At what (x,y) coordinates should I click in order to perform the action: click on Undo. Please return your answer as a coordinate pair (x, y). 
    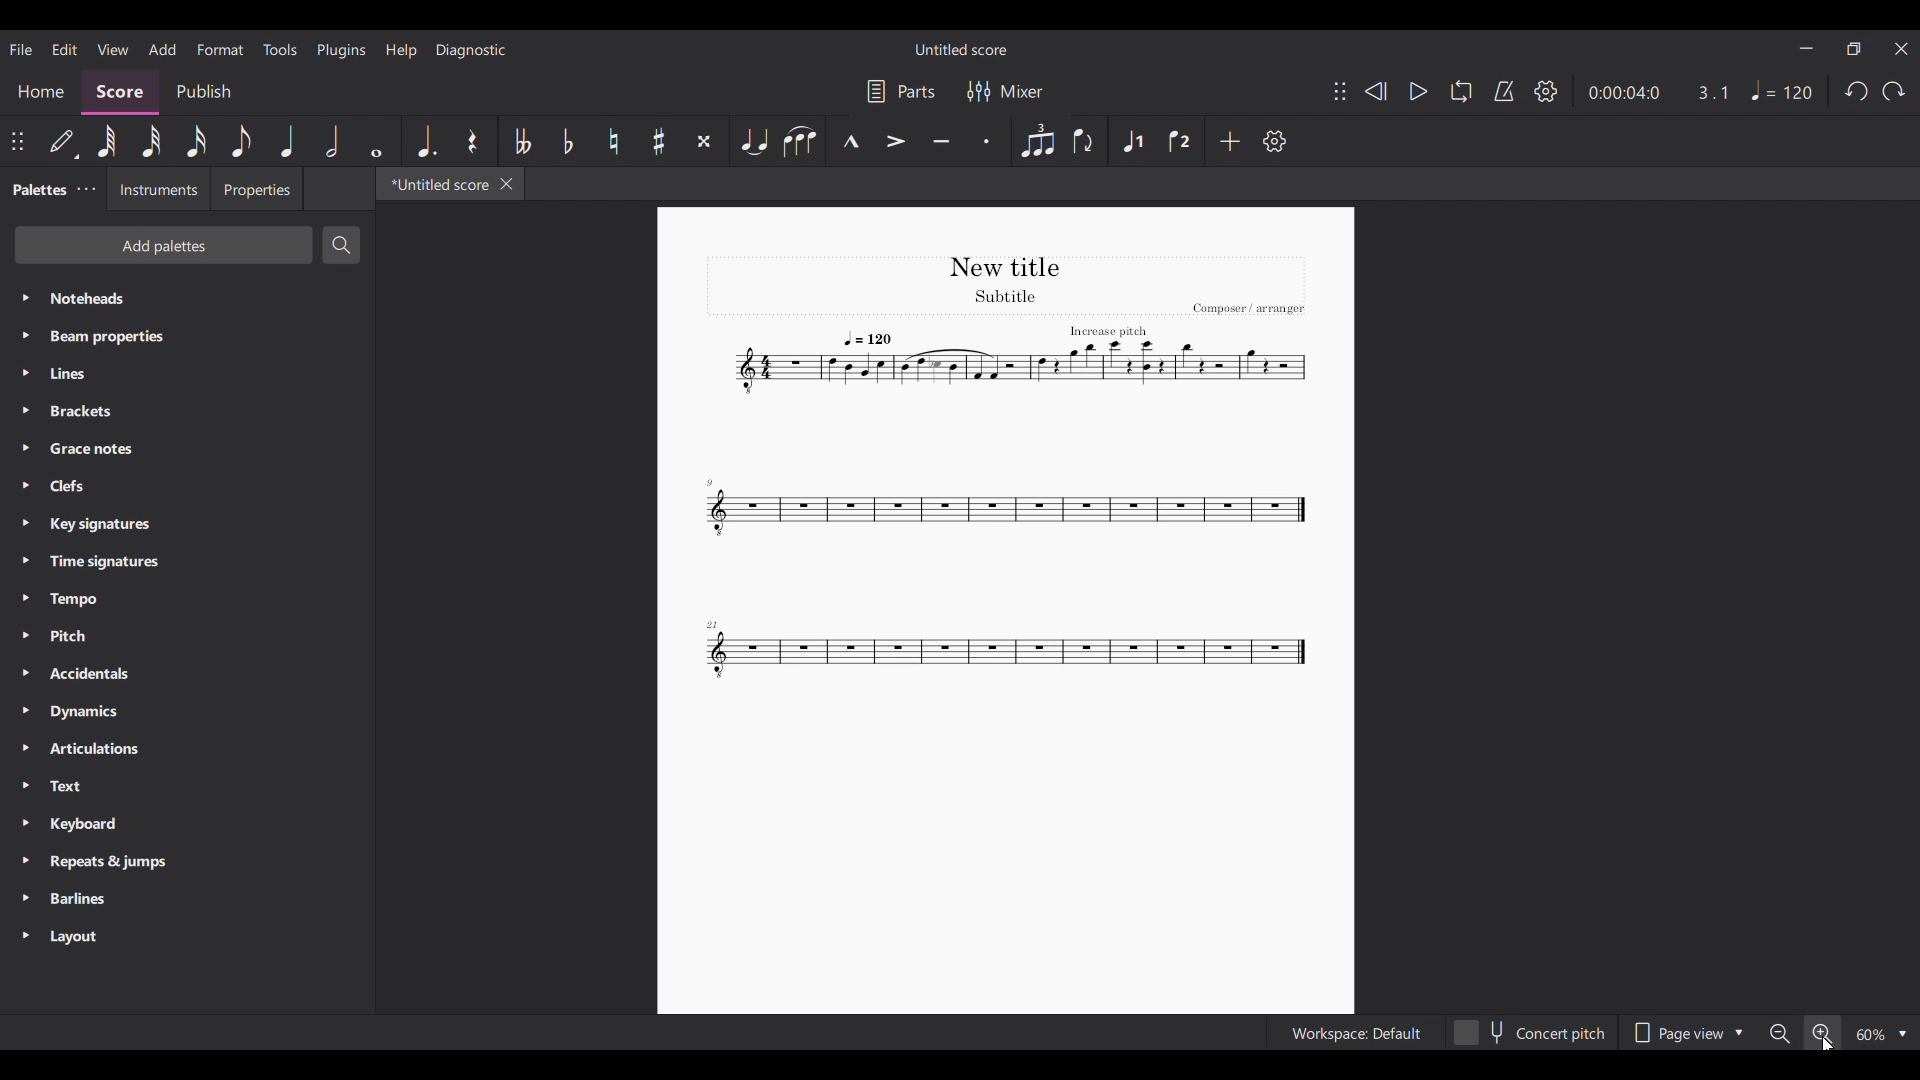
    Looking at the image, I should click on (1857, 90).